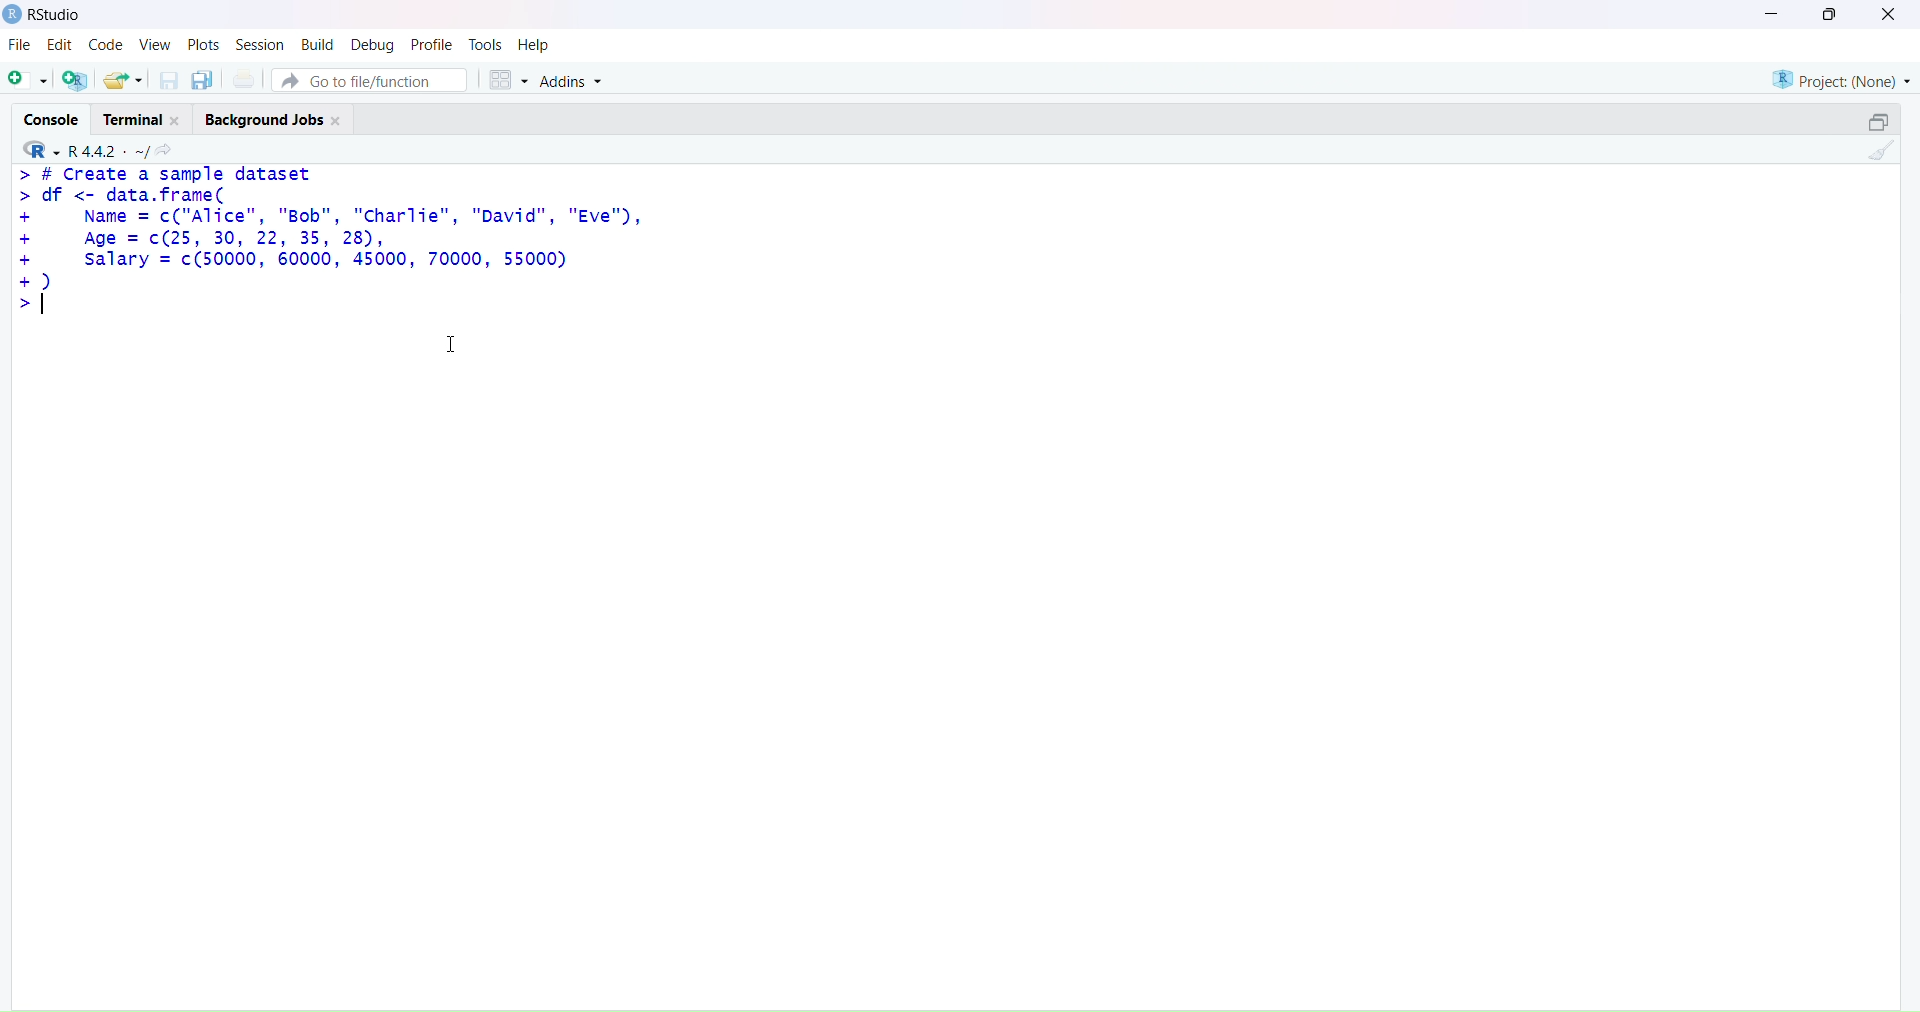  I want to click on > # create a sample dataset > df <- data.frame(+ Name = c("Alice", "Bob", "Charlie", "David", "Eve"),+ Age = c(25, 30, 22, 35, 28),+ salary = c(50000, 60000, 45000, 70000, 55000)+)>|, so click(346, 245).